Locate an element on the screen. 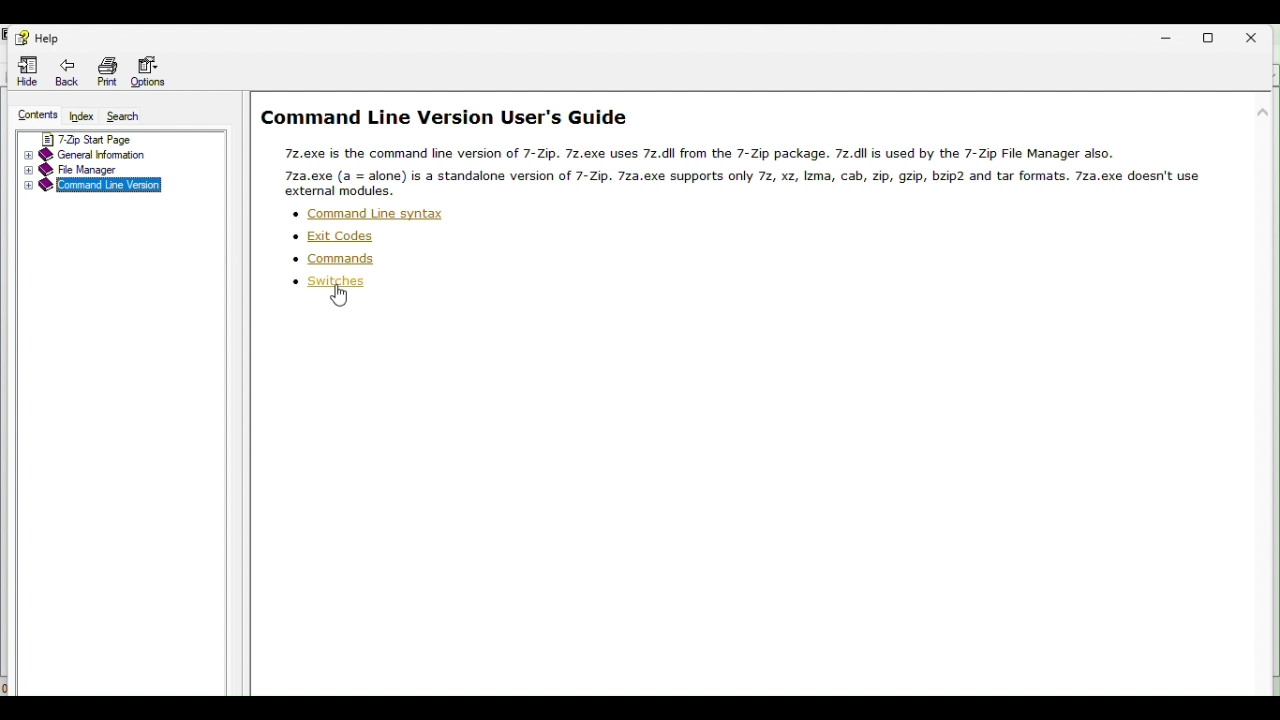 The image size is (1280, 720). Commands is located at coordinates (343, 259).